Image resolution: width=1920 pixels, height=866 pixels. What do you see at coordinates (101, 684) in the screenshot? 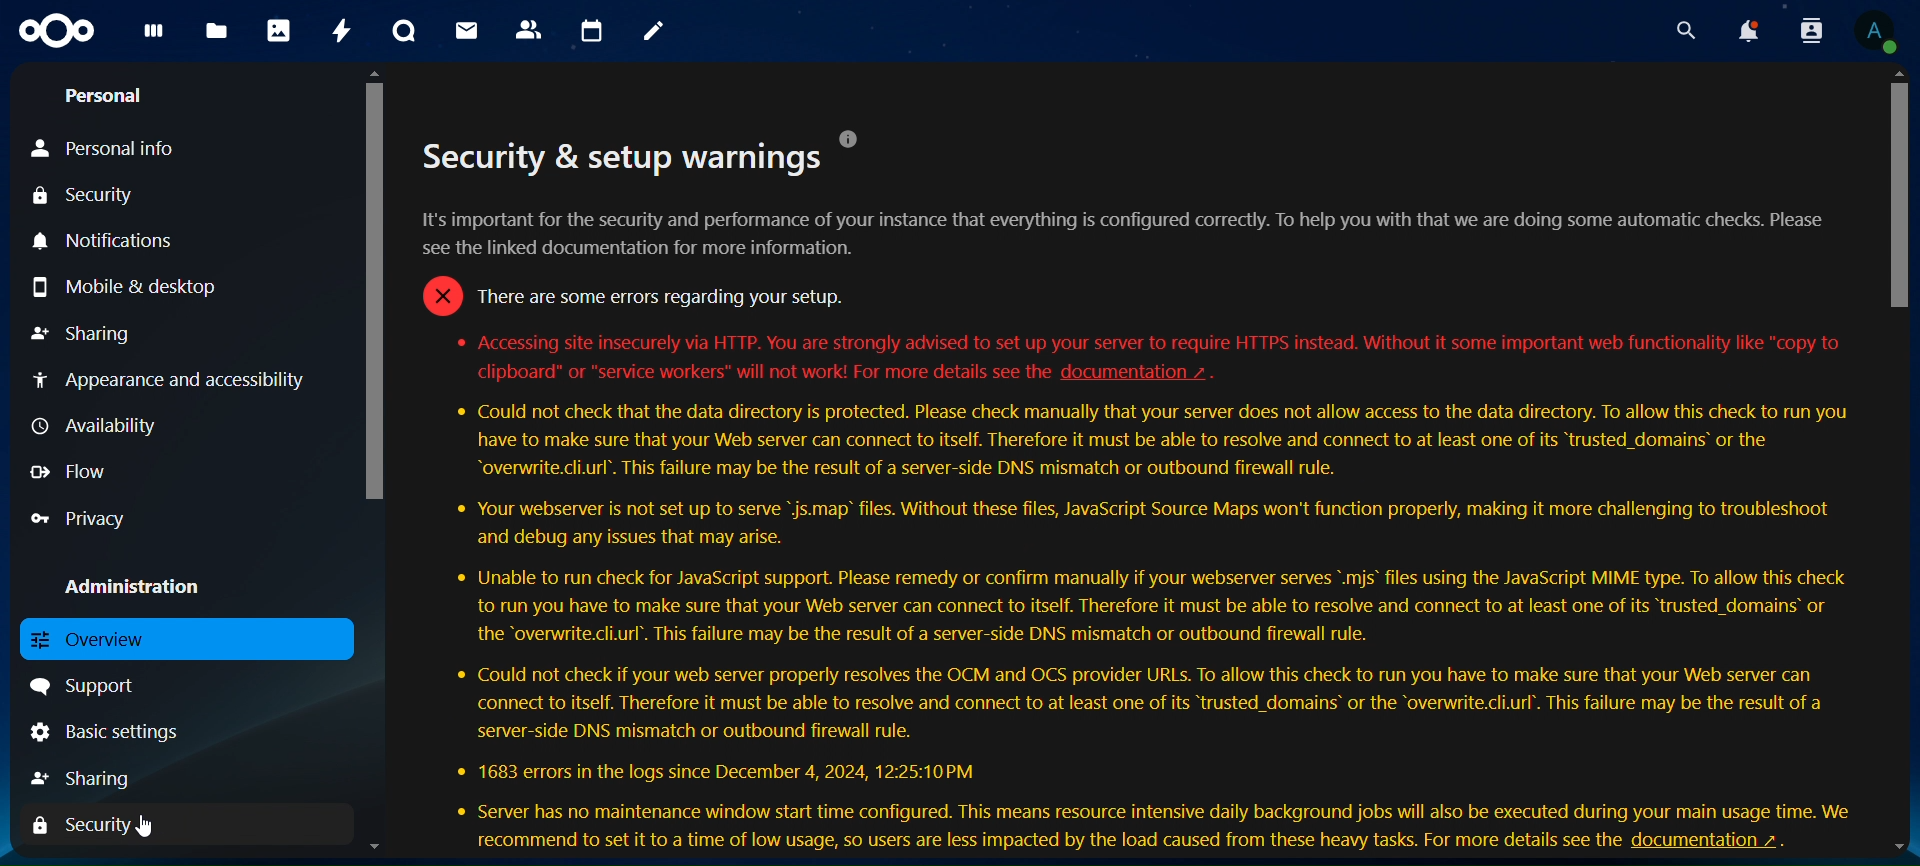
I see `support` at bounding box center [101, 684].